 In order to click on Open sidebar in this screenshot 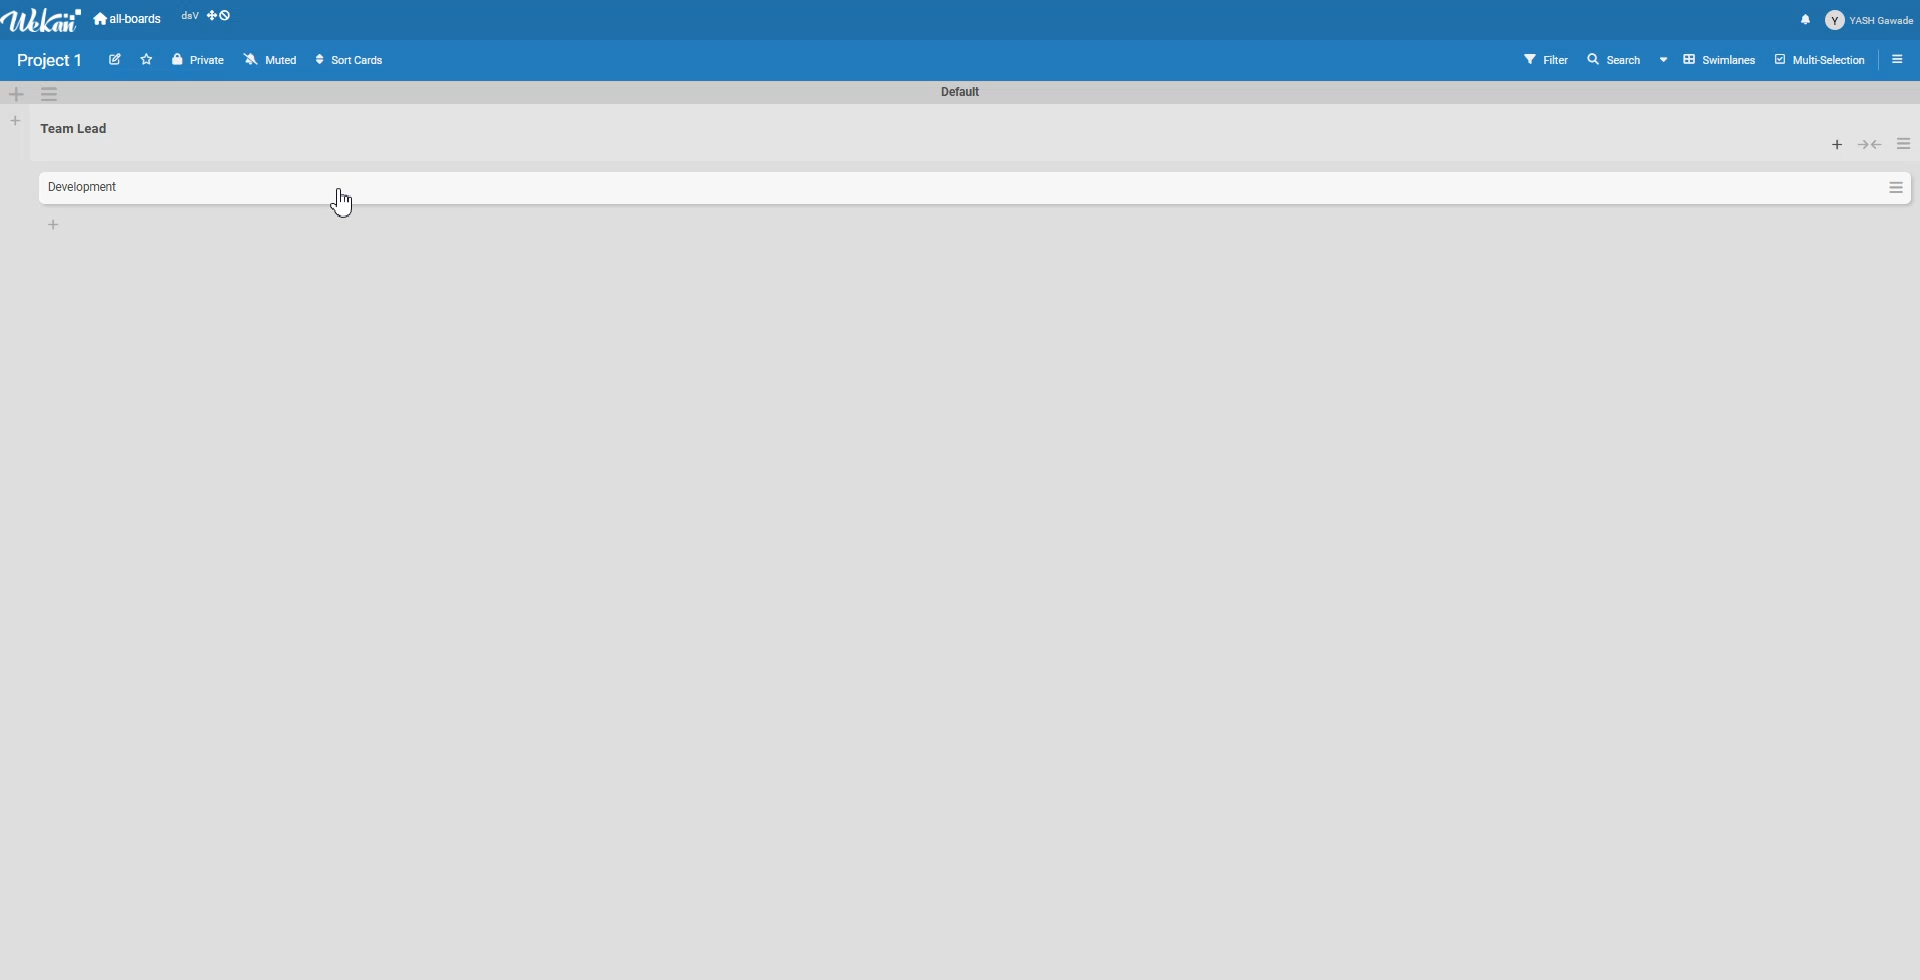, I will do `click(1901, 58)`.